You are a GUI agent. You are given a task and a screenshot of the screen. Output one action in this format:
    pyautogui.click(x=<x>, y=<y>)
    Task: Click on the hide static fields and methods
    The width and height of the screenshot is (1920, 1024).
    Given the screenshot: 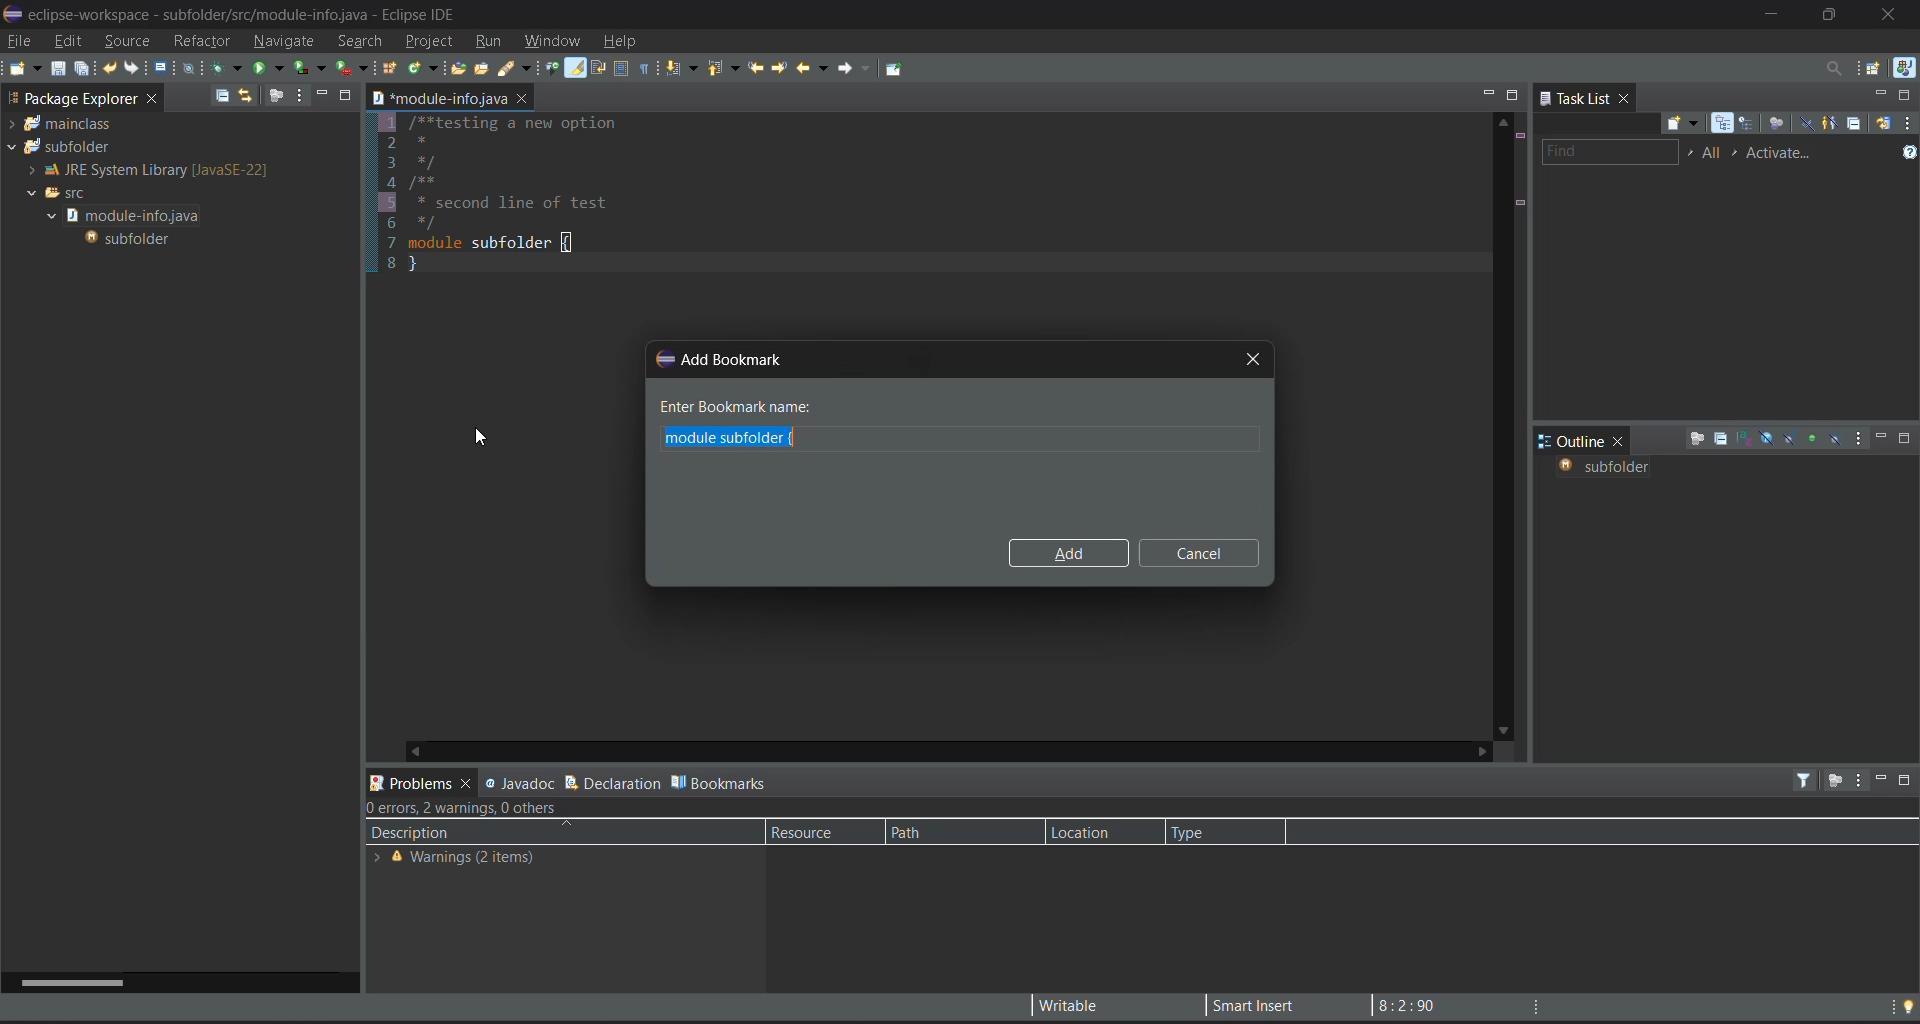 What is the action you would take?
    pyautogui.click(x=1791, y=440)
    